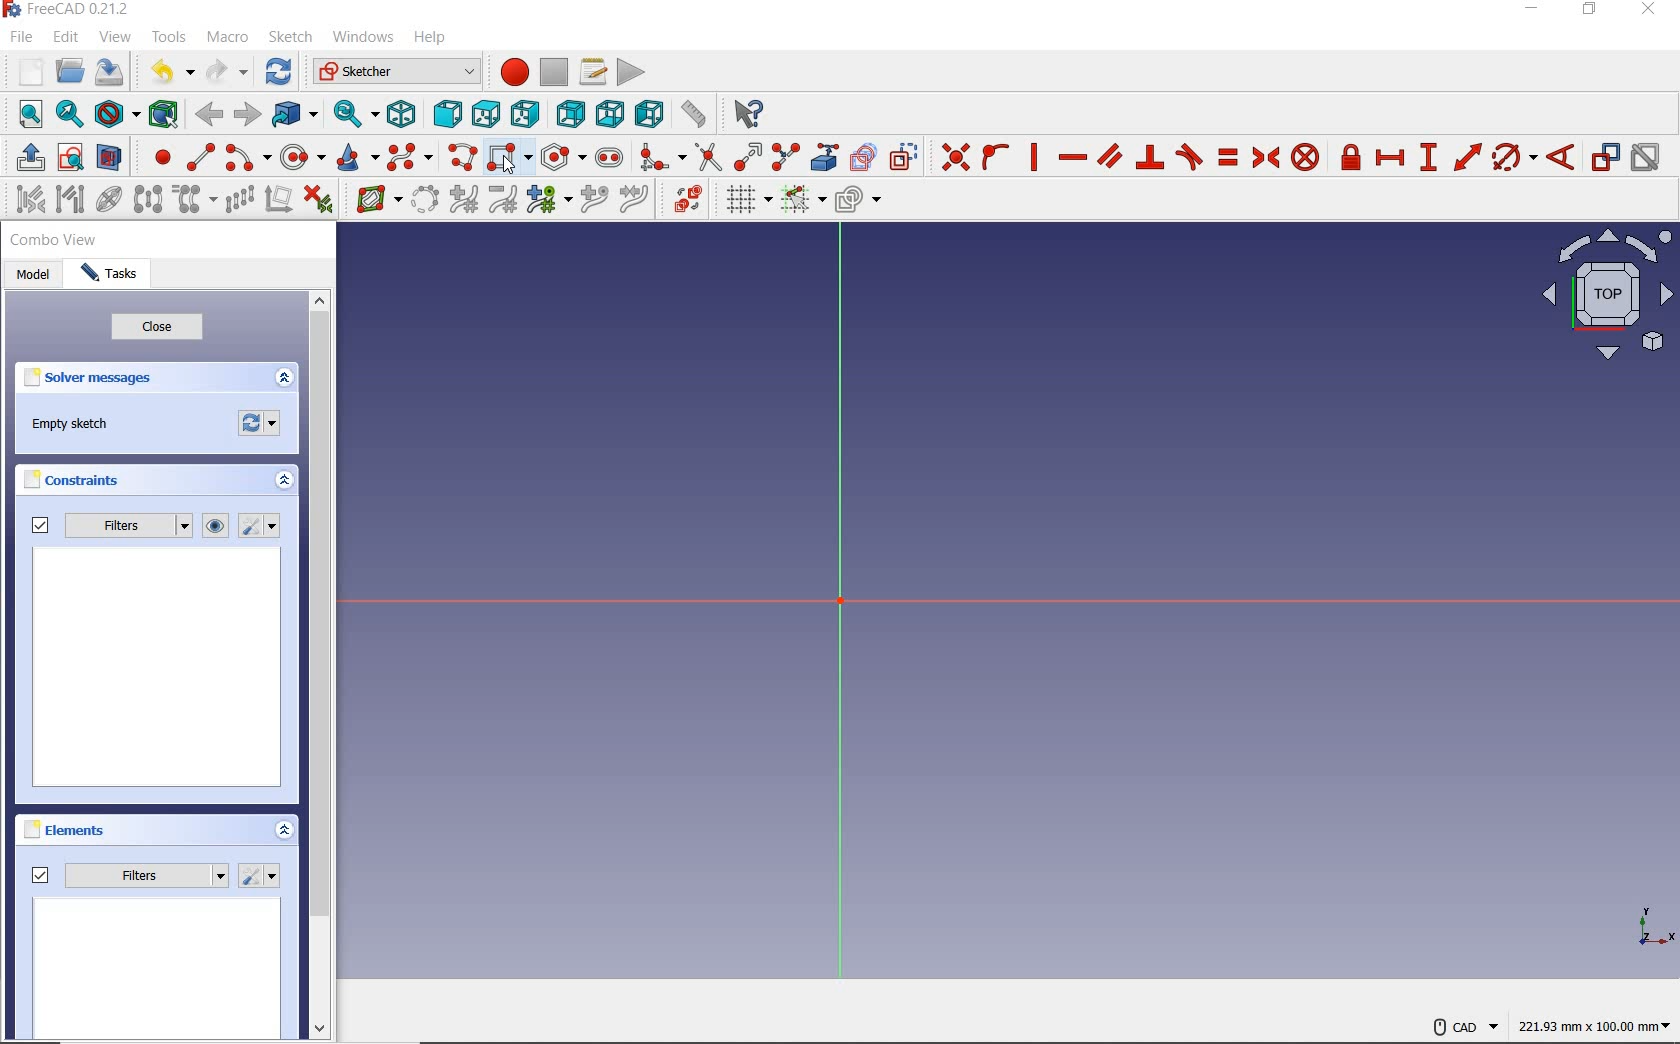 This screenshot has width=1680, height=1044. What do you see at coordinates (426, 201) in the screenshot?
I see `convert geometry to B-Spline` at bounding box center [426, 201].